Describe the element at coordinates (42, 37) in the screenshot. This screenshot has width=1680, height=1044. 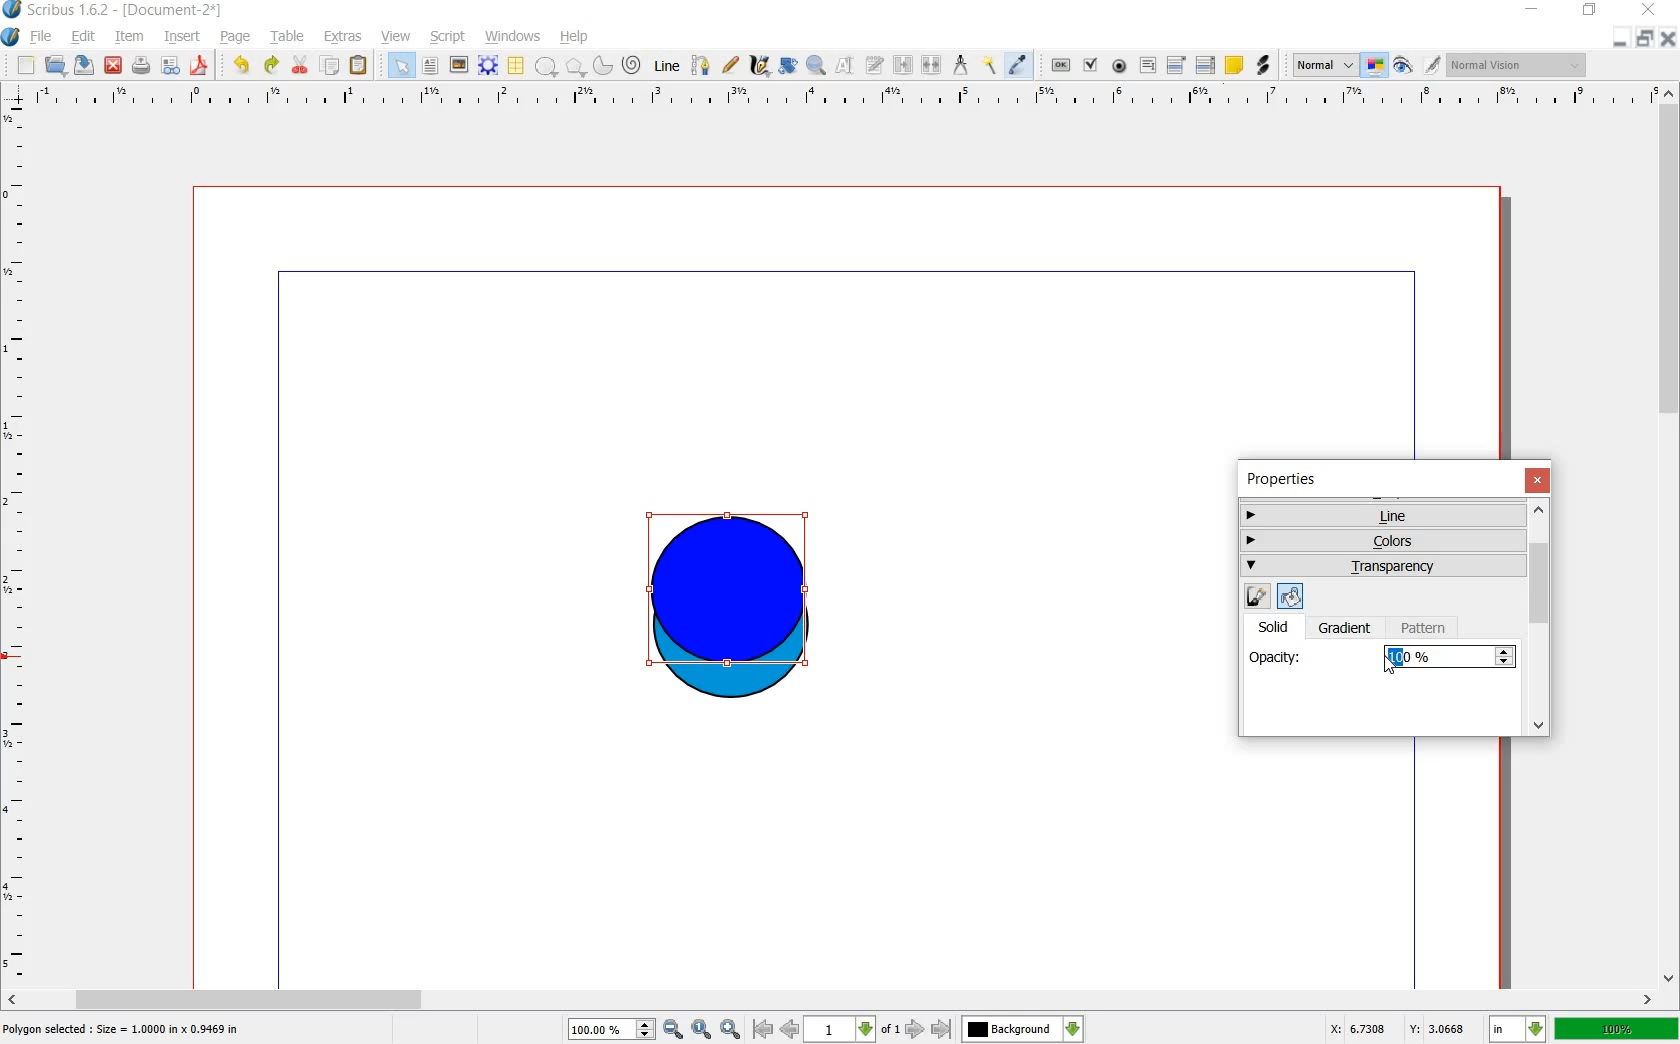
I see `file` at that location.